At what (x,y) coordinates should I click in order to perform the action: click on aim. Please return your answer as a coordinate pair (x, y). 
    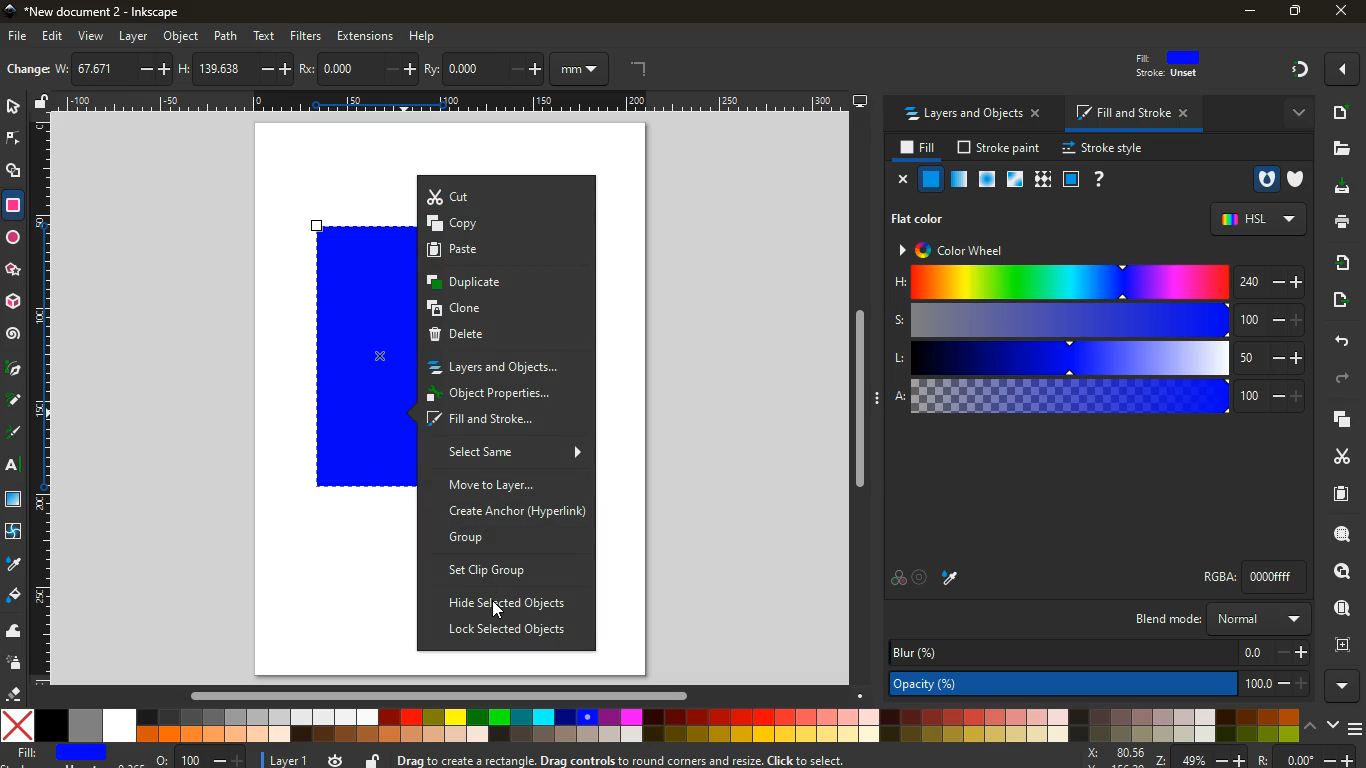
    Looking at the image, I should click on (920, 576).